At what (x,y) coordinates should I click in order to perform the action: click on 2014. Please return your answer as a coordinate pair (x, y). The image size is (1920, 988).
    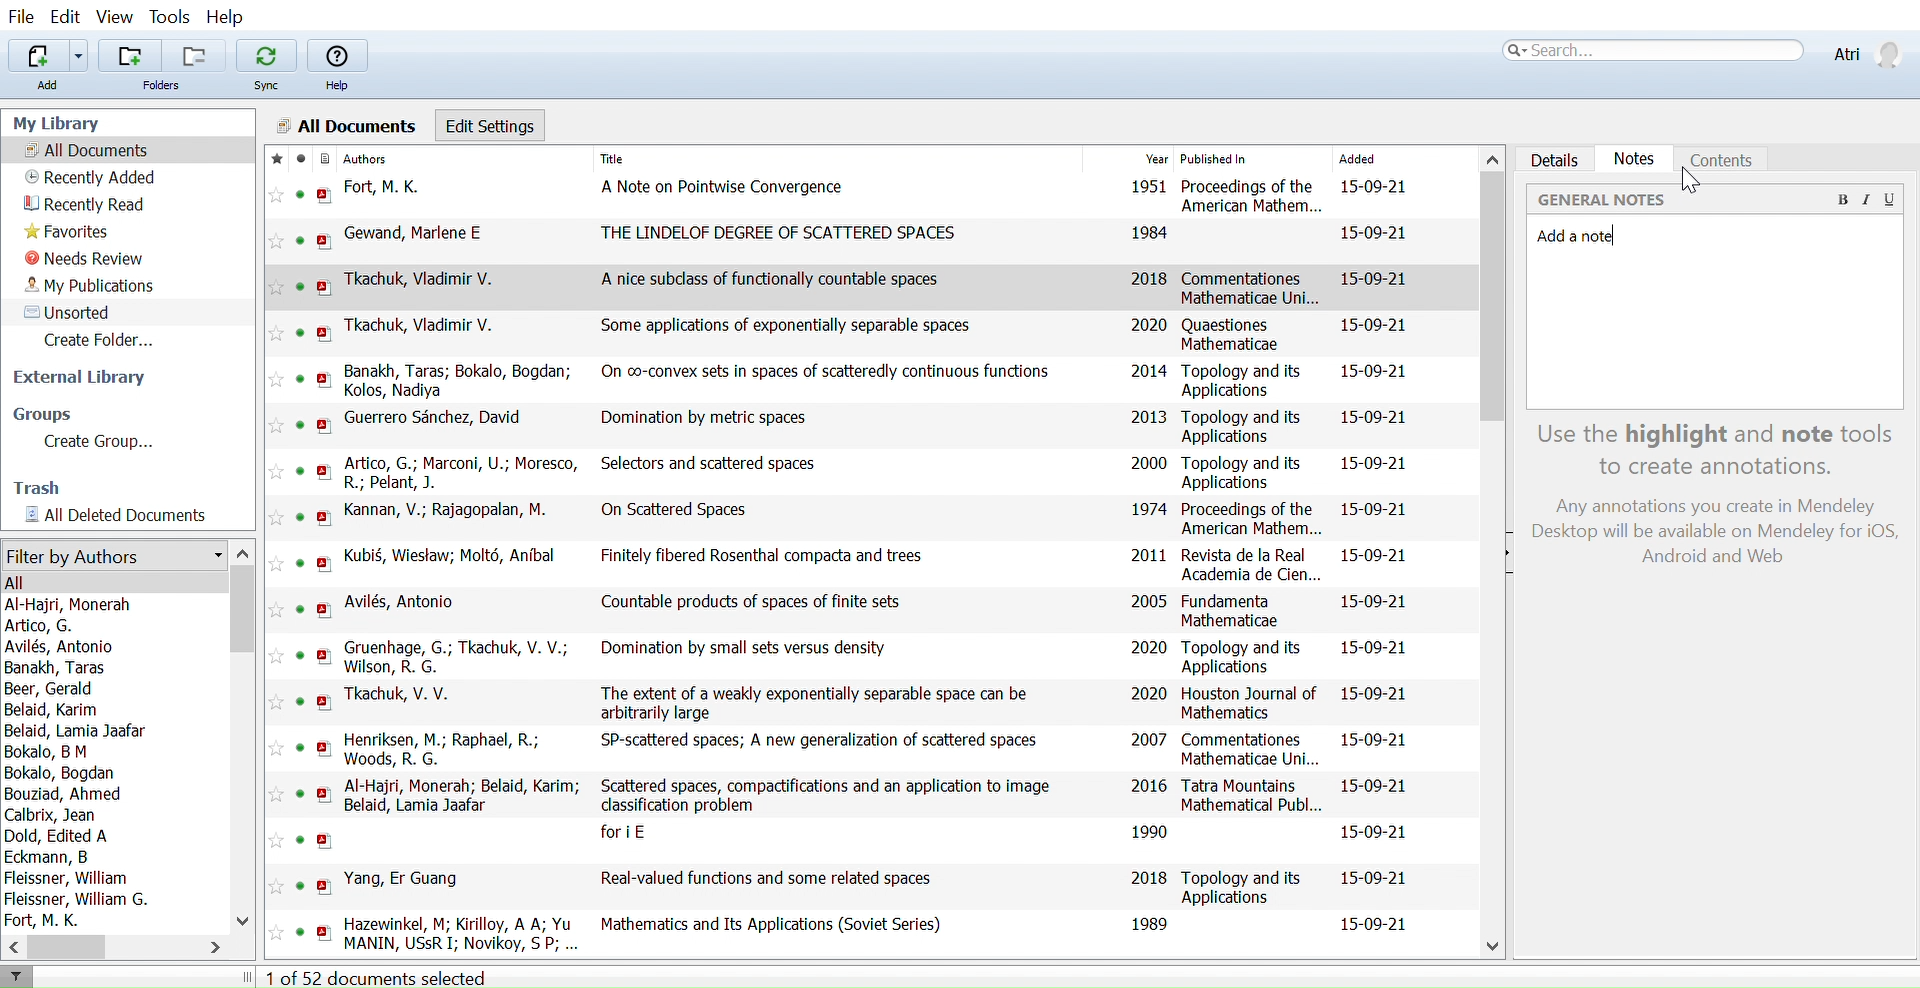
    Looking at the image, I should click on (1149, 372).